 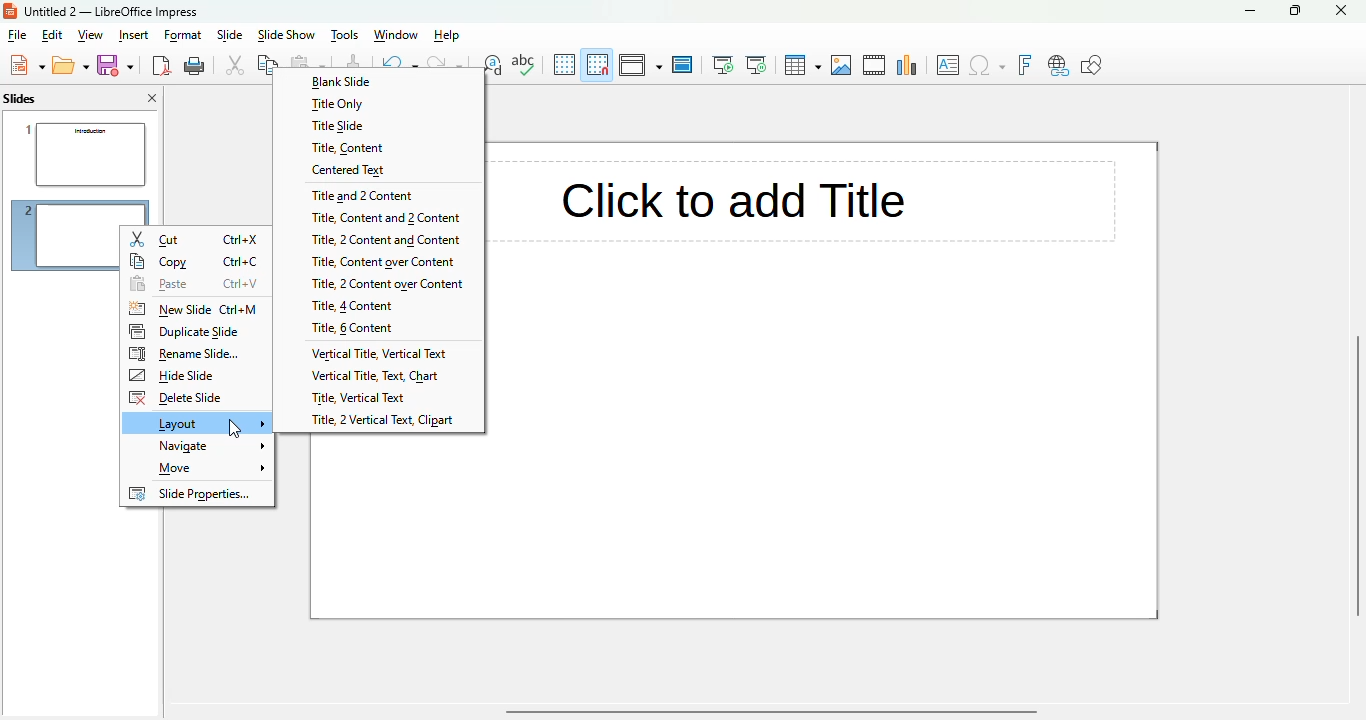 What do you see at coordinates (380, 218) in the screenshot?
I see `title, content and 2 content` at bounding box center [380, 218].